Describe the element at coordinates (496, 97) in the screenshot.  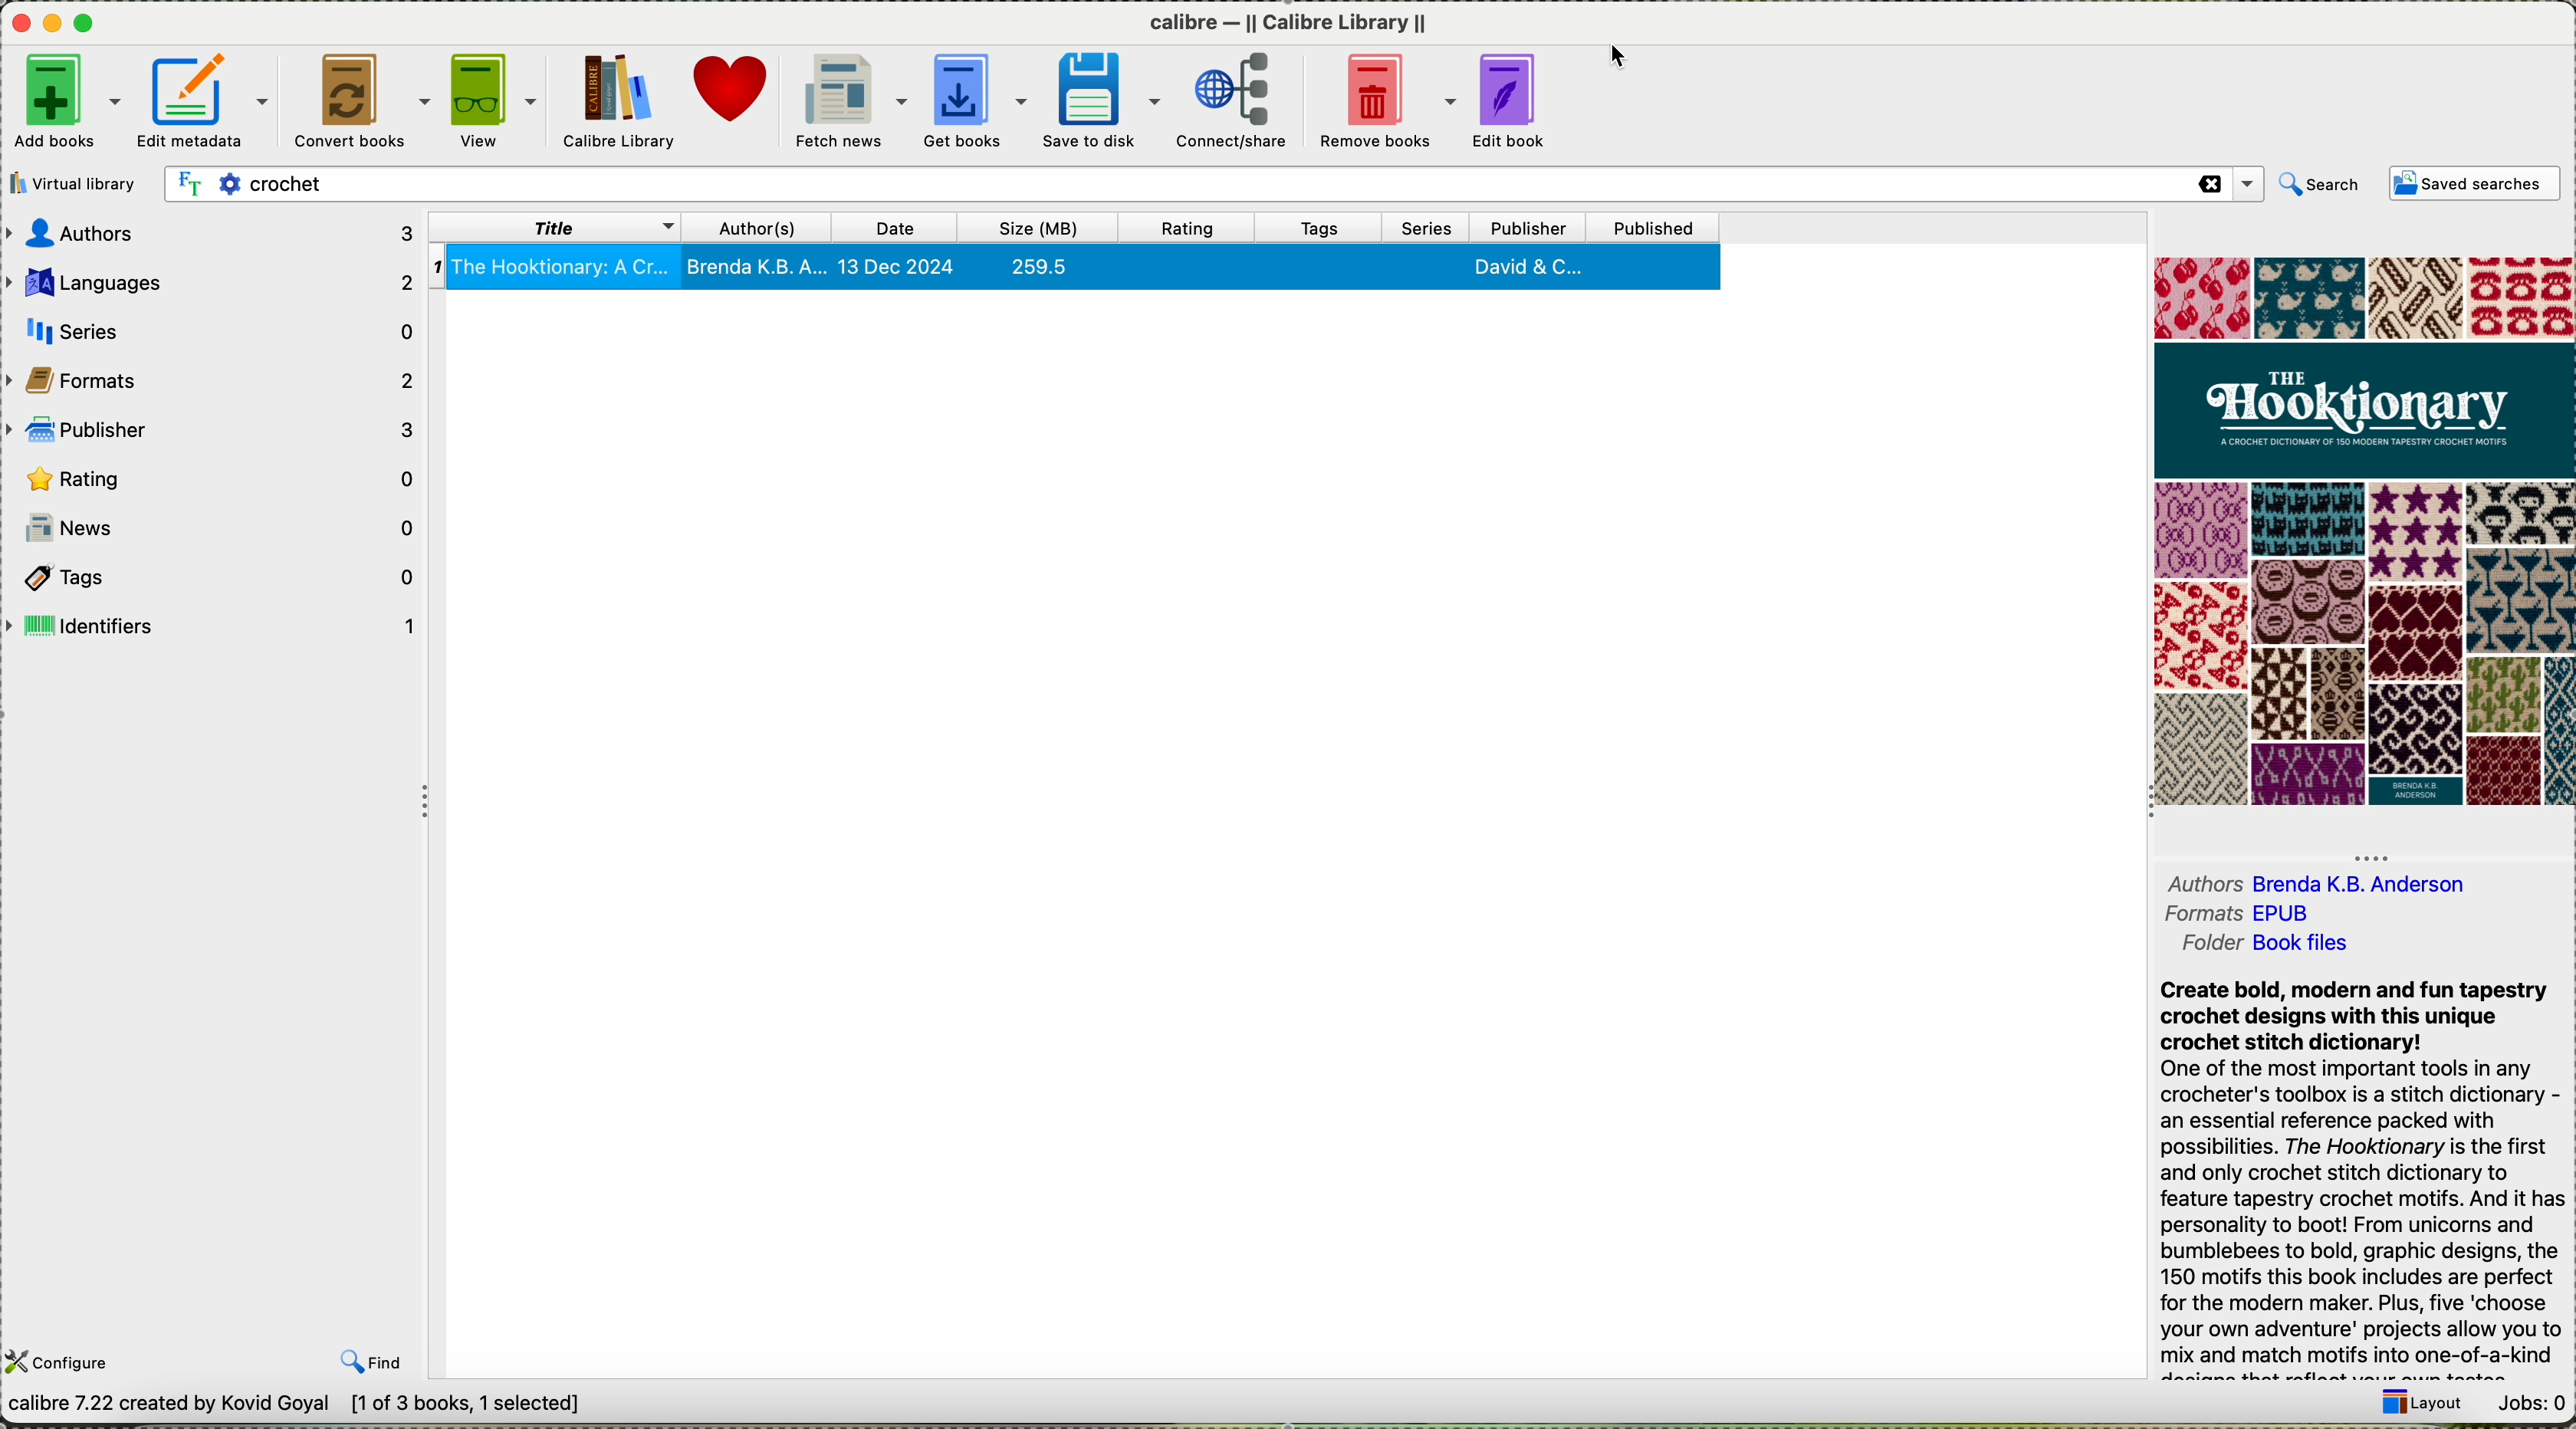
I see `view` at that location.